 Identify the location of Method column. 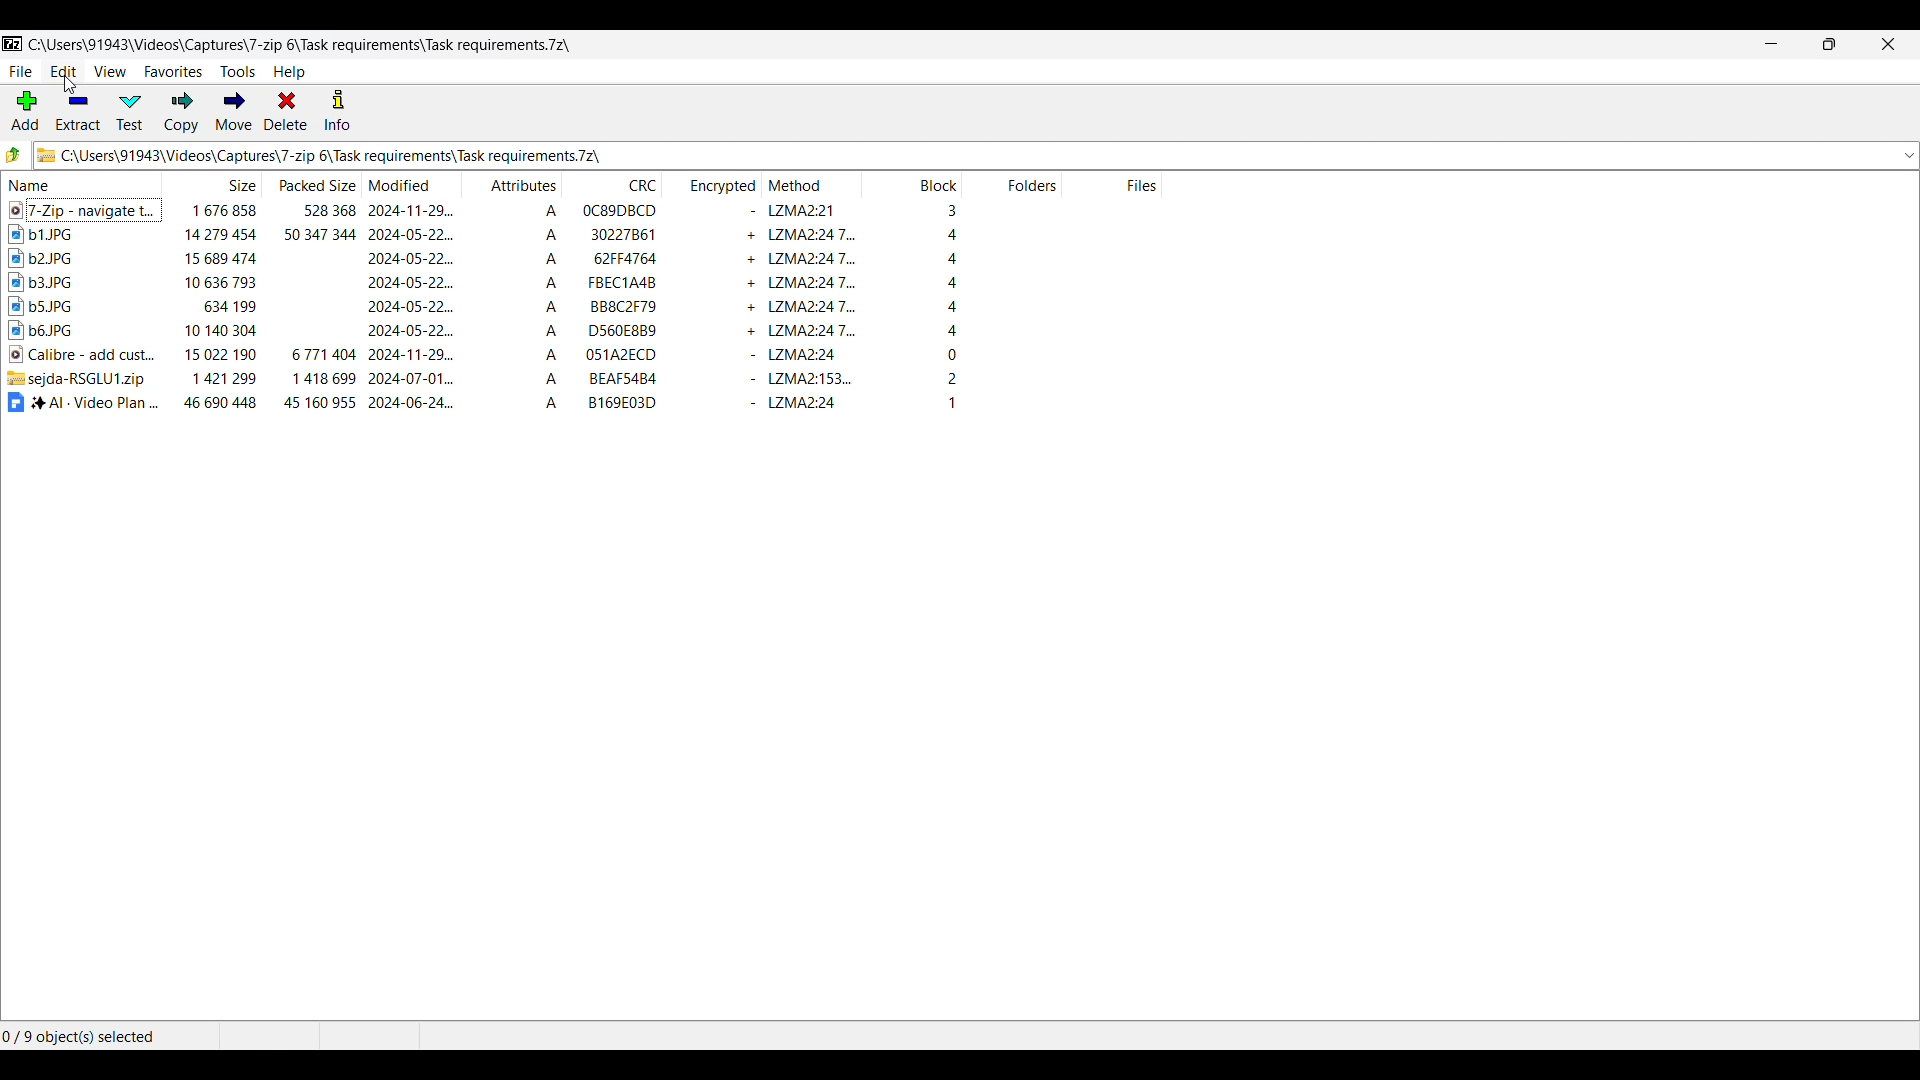
(813, 183).